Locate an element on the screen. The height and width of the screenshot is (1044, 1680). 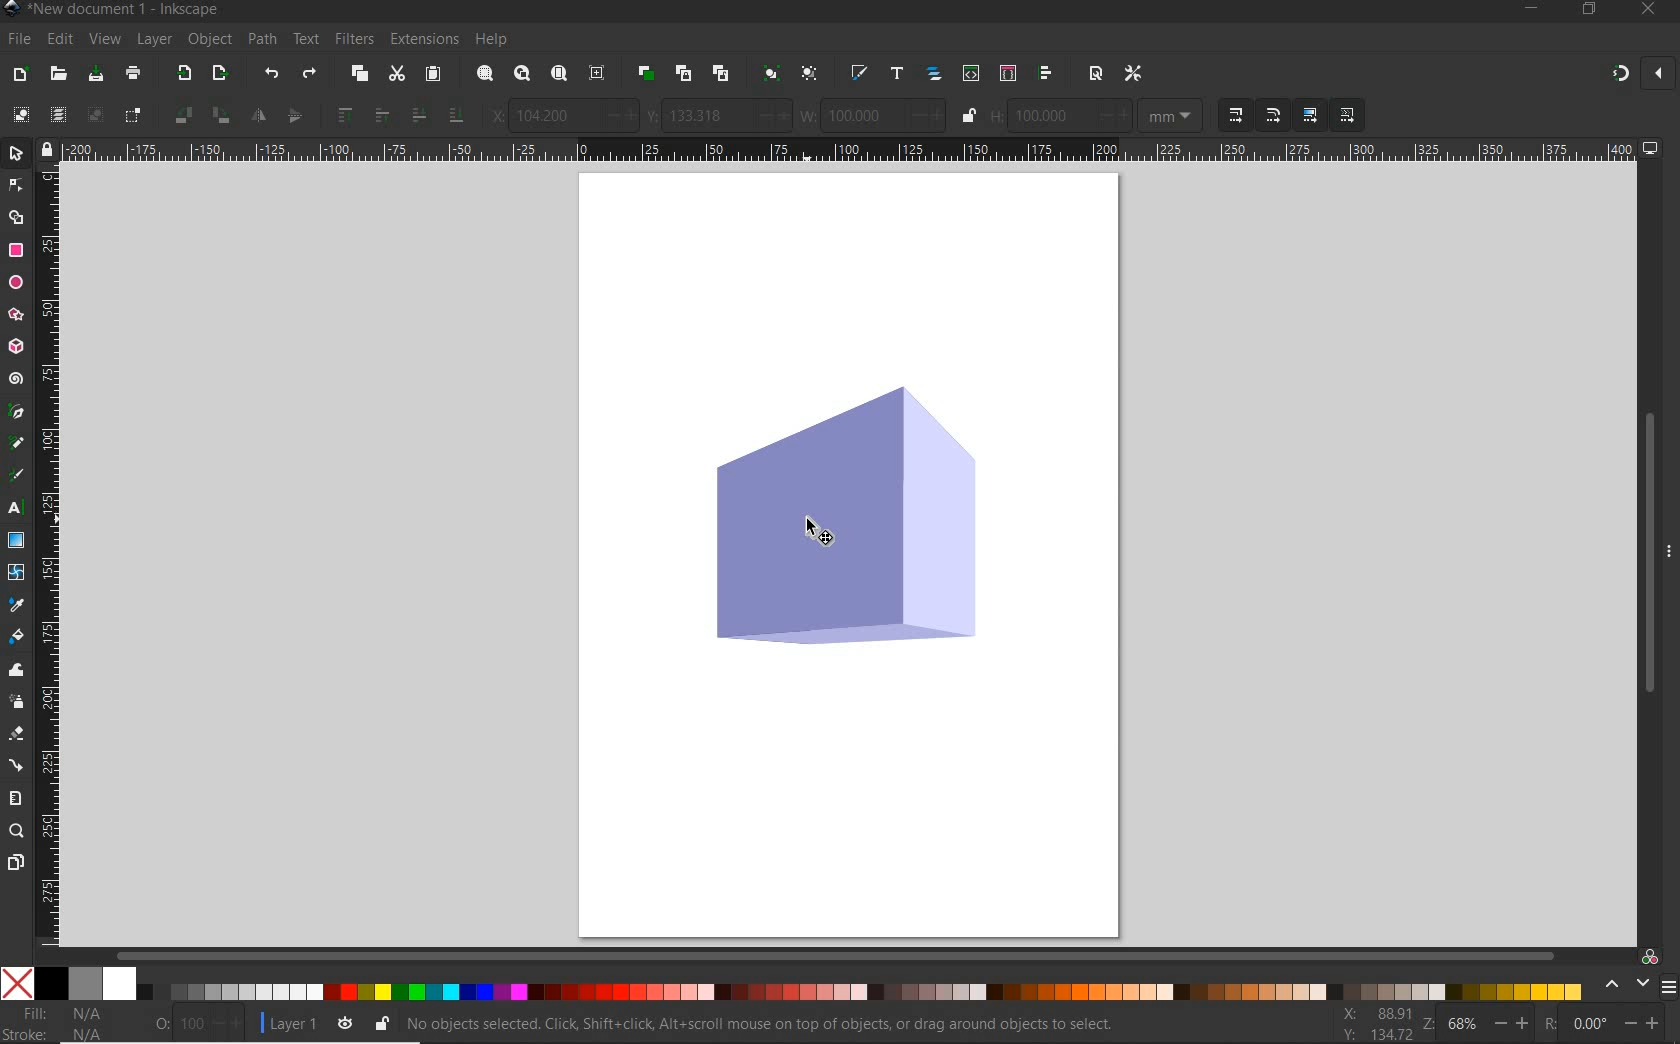
OPEN ALIGN AND DISTRIBUTE is located at coordinates (1046, 75).